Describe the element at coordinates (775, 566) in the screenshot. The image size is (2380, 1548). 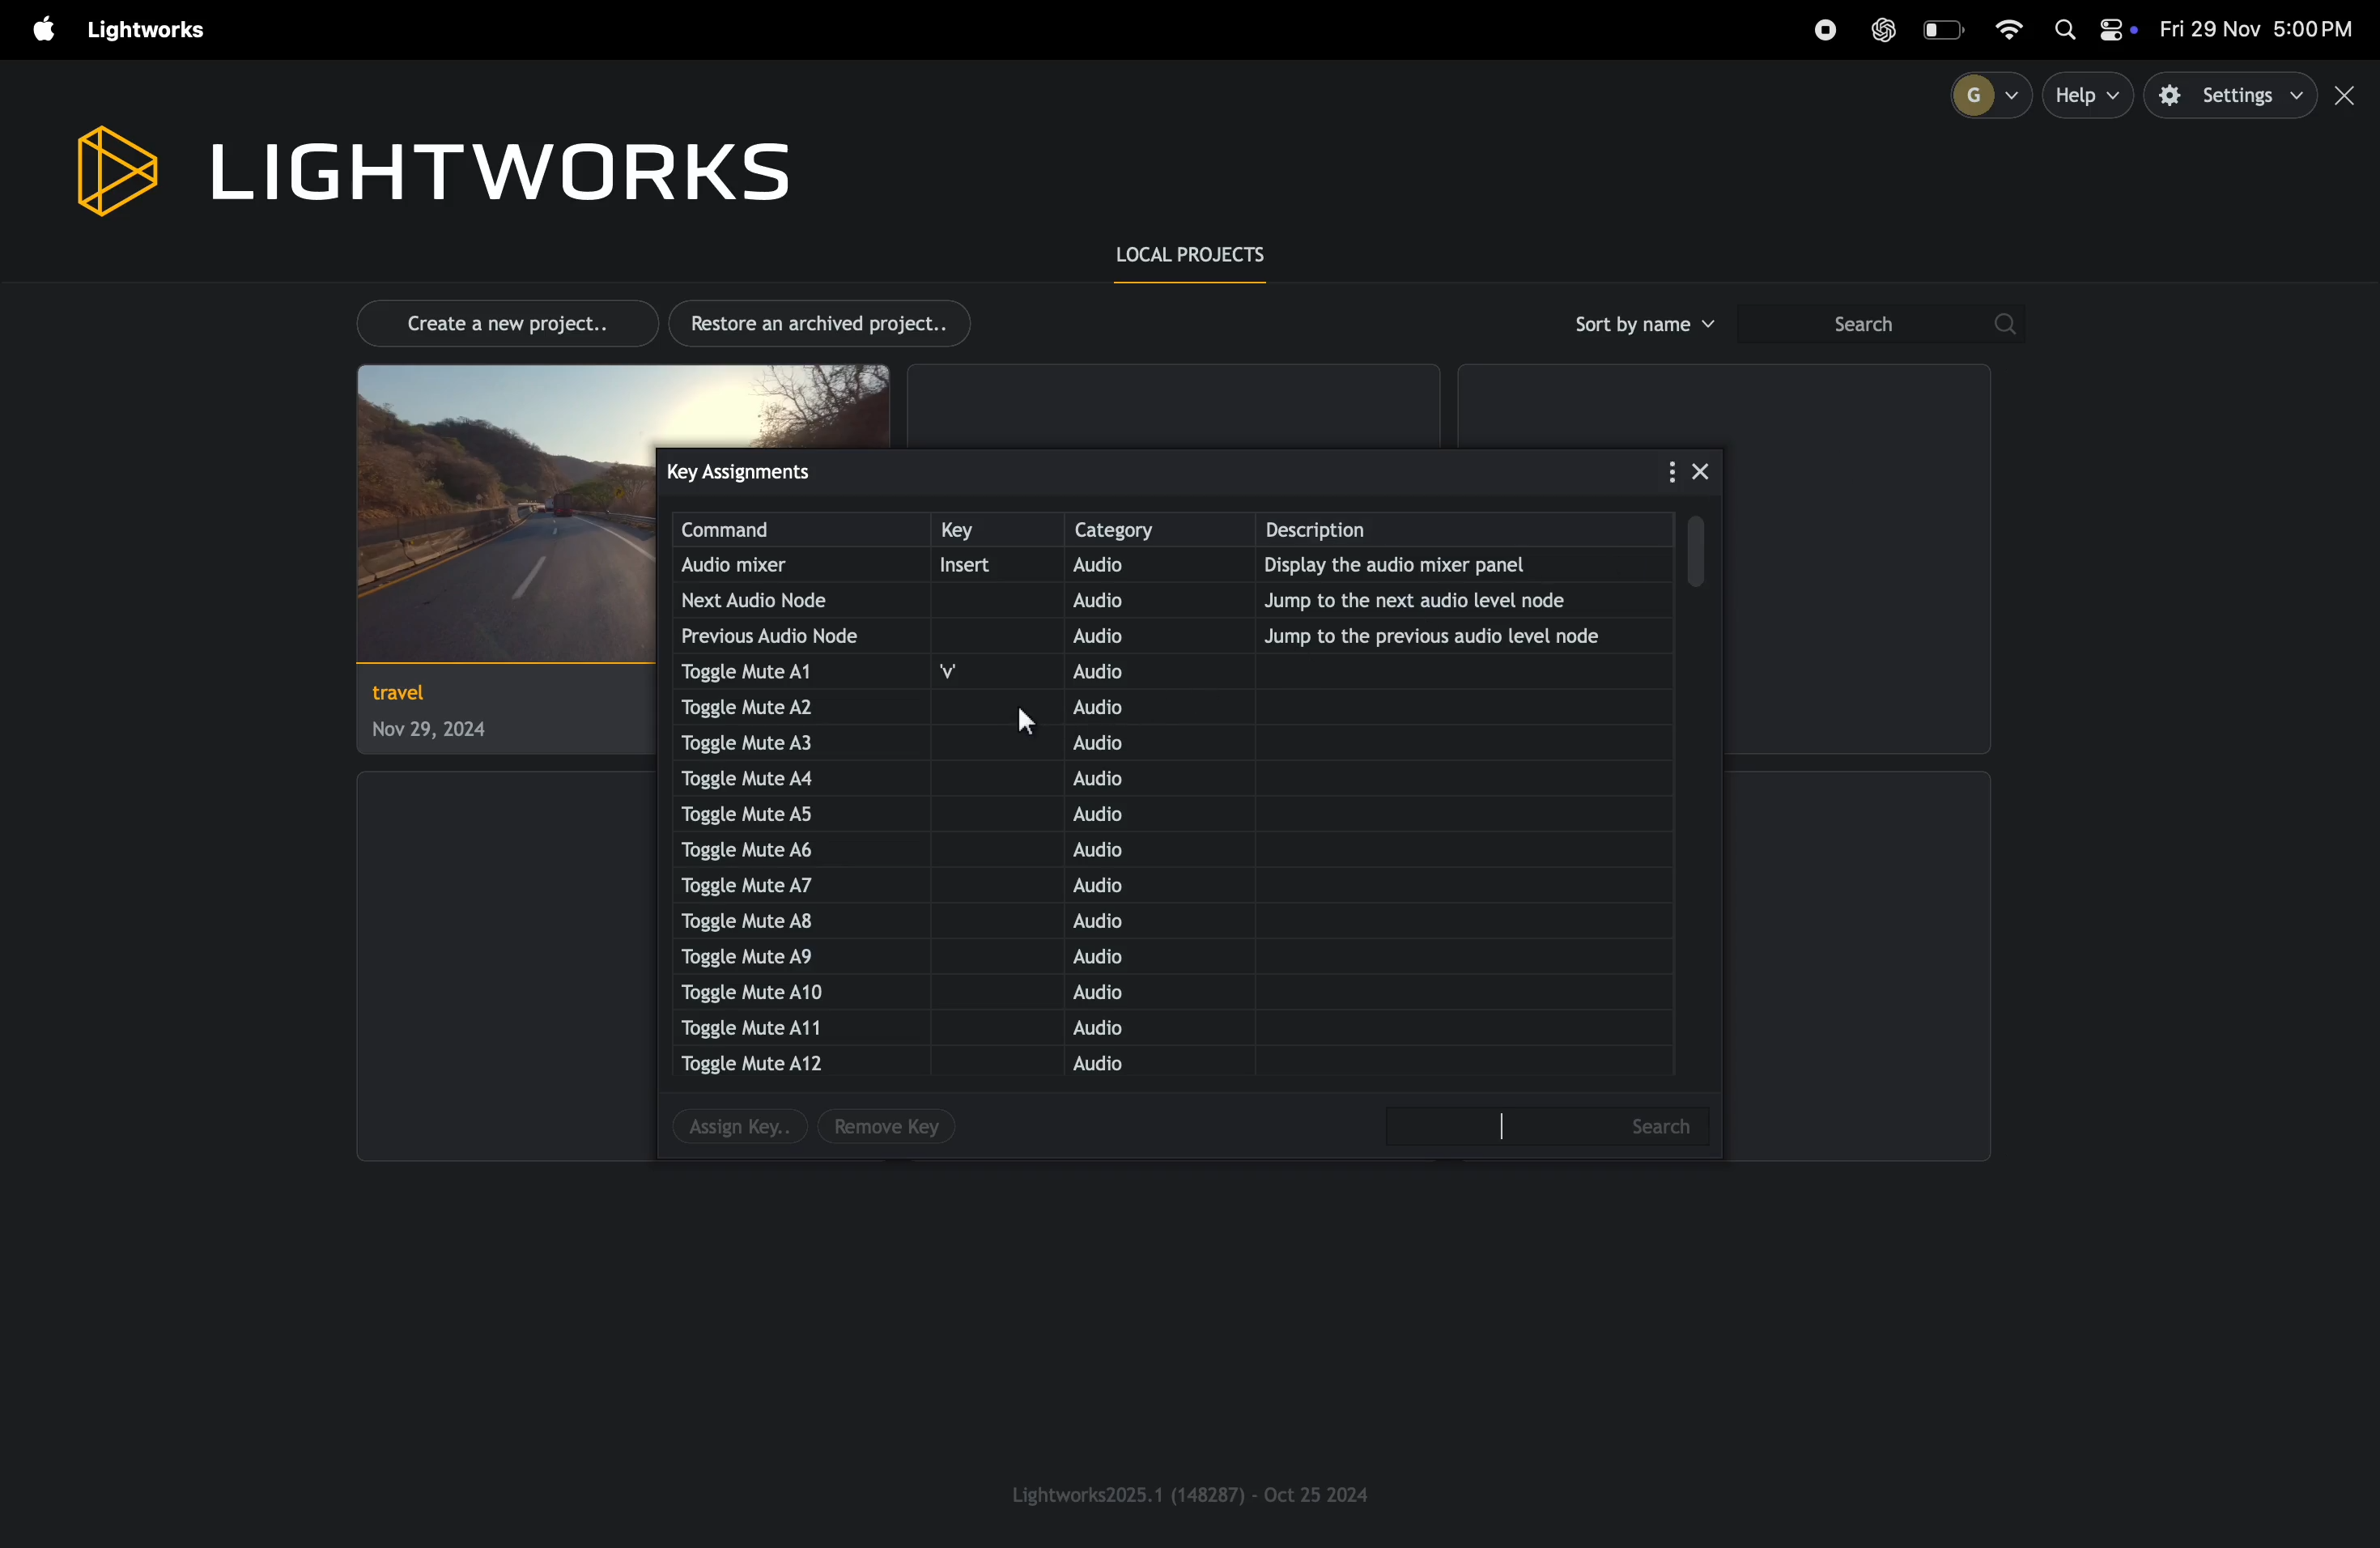
I see `audio mixer` at that location.